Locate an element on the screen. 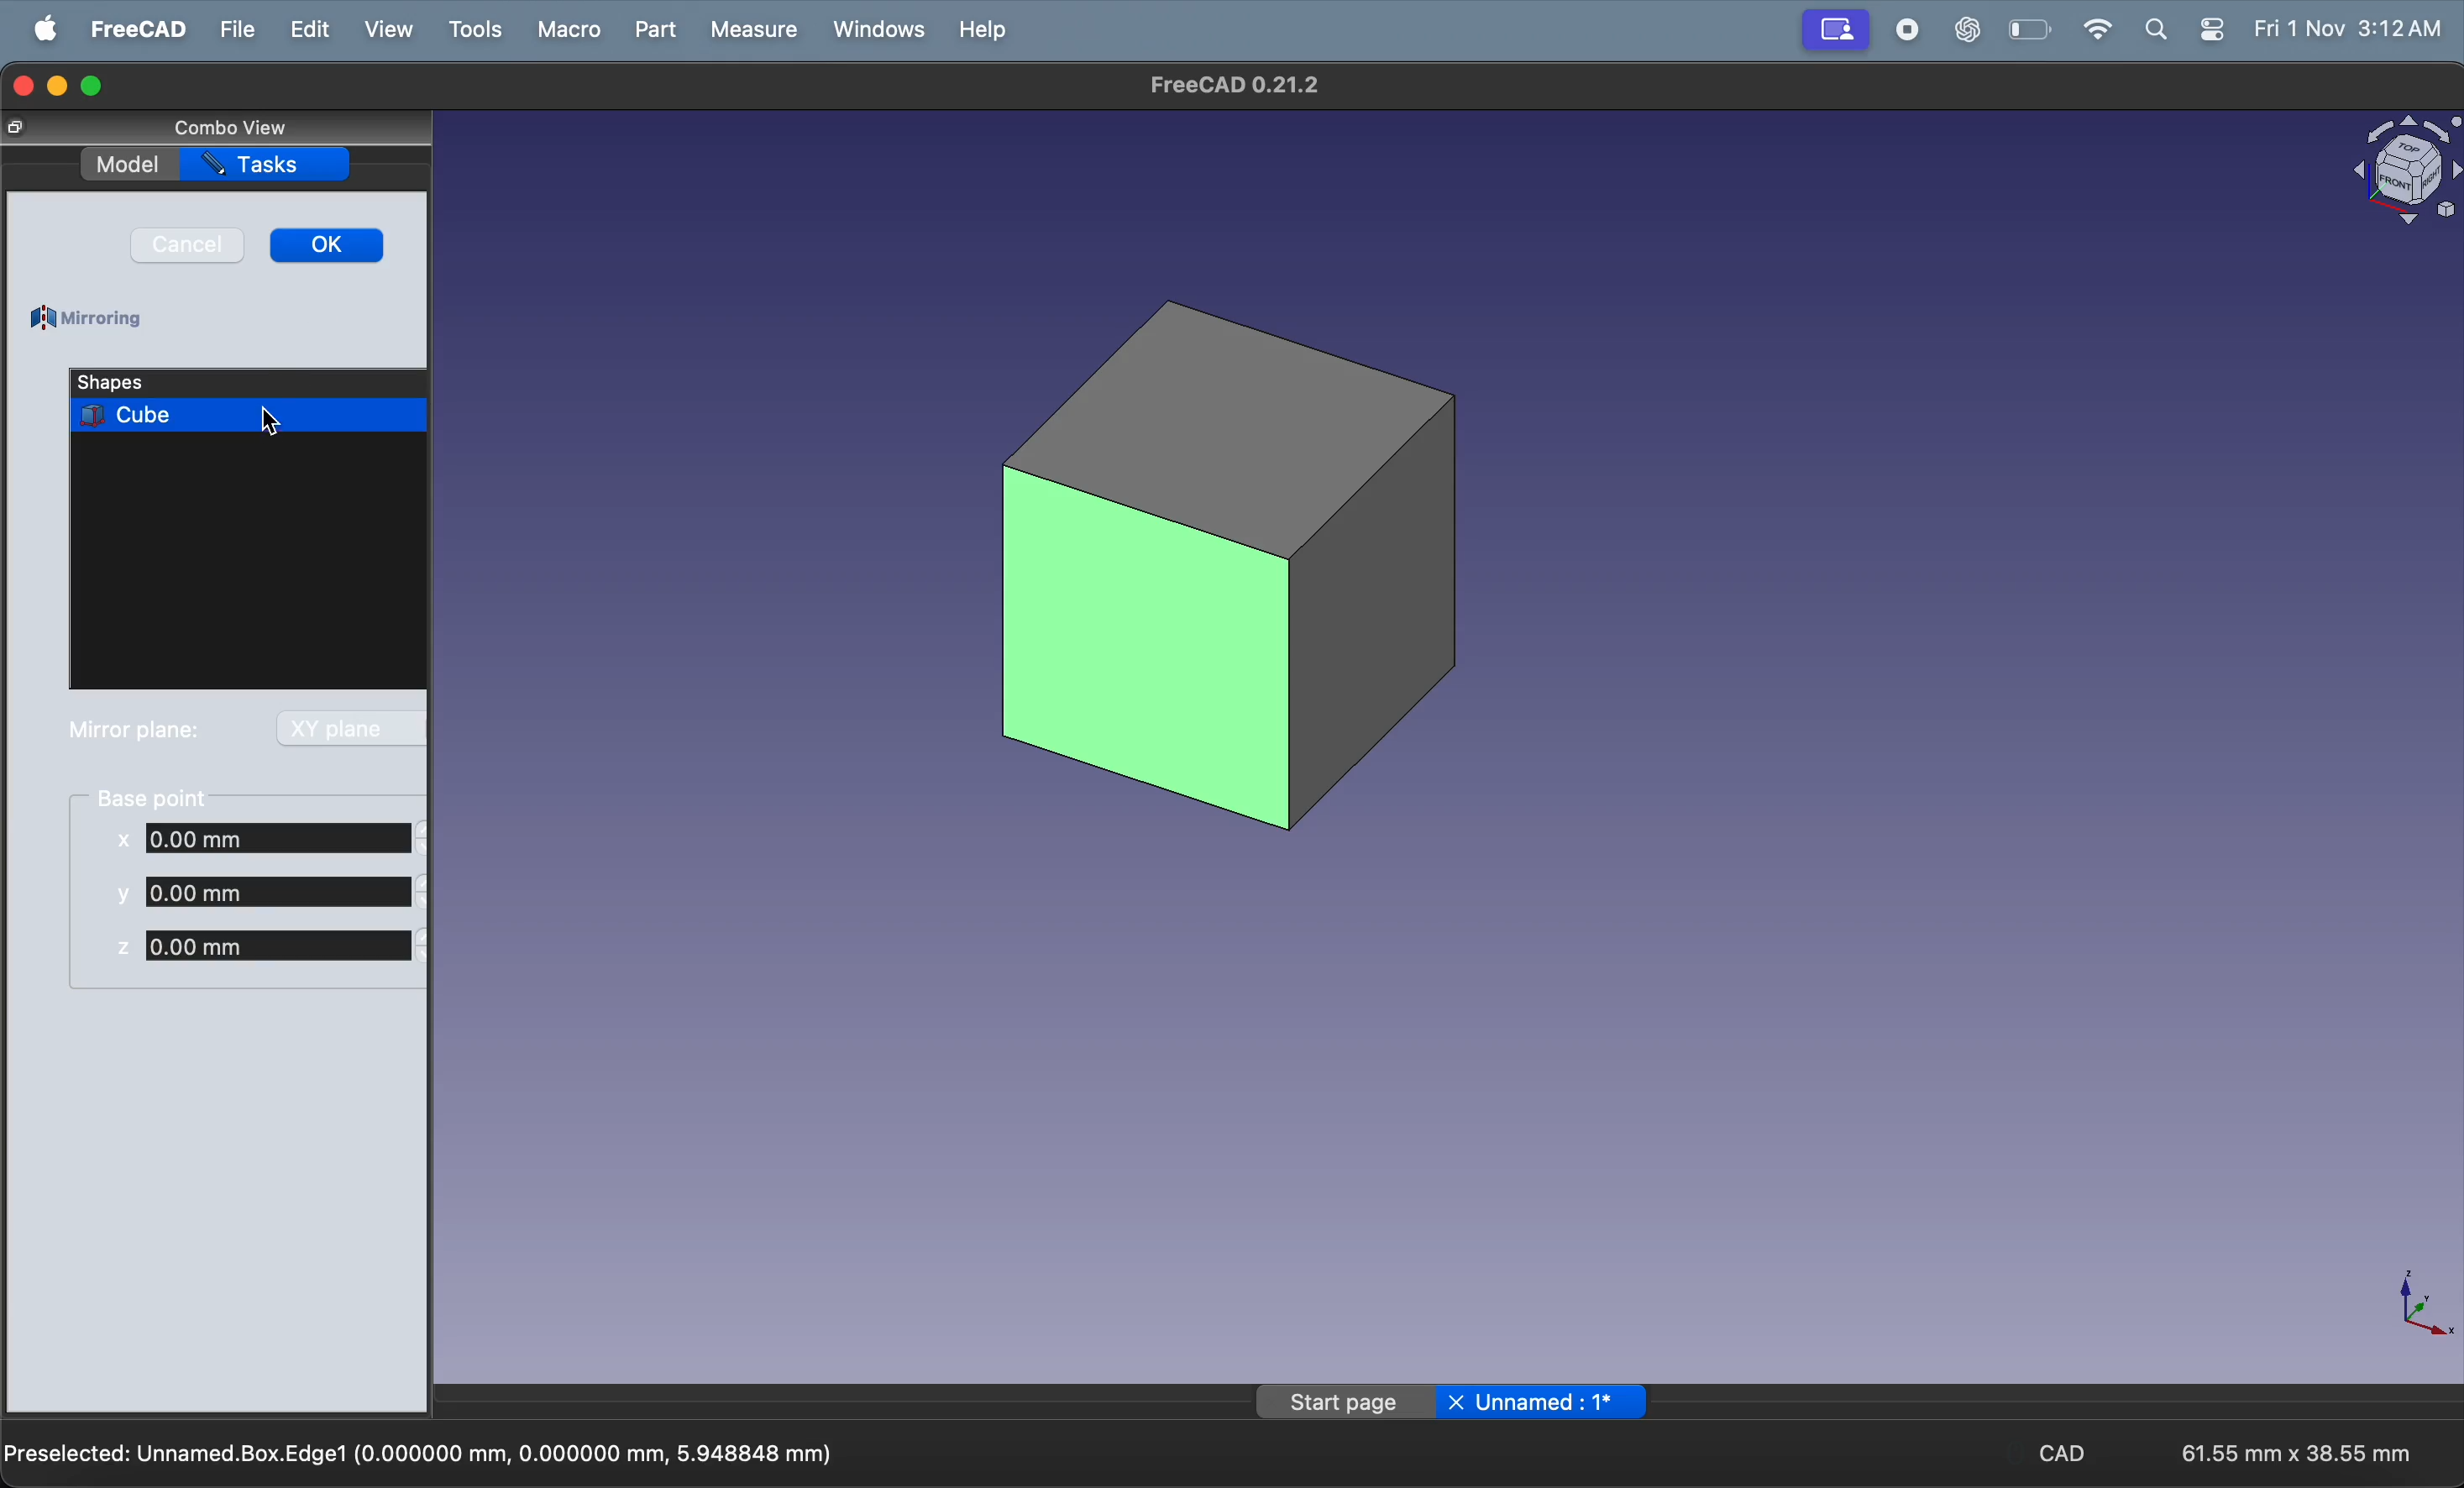  mirror plane is located at coordinates (135, 731).